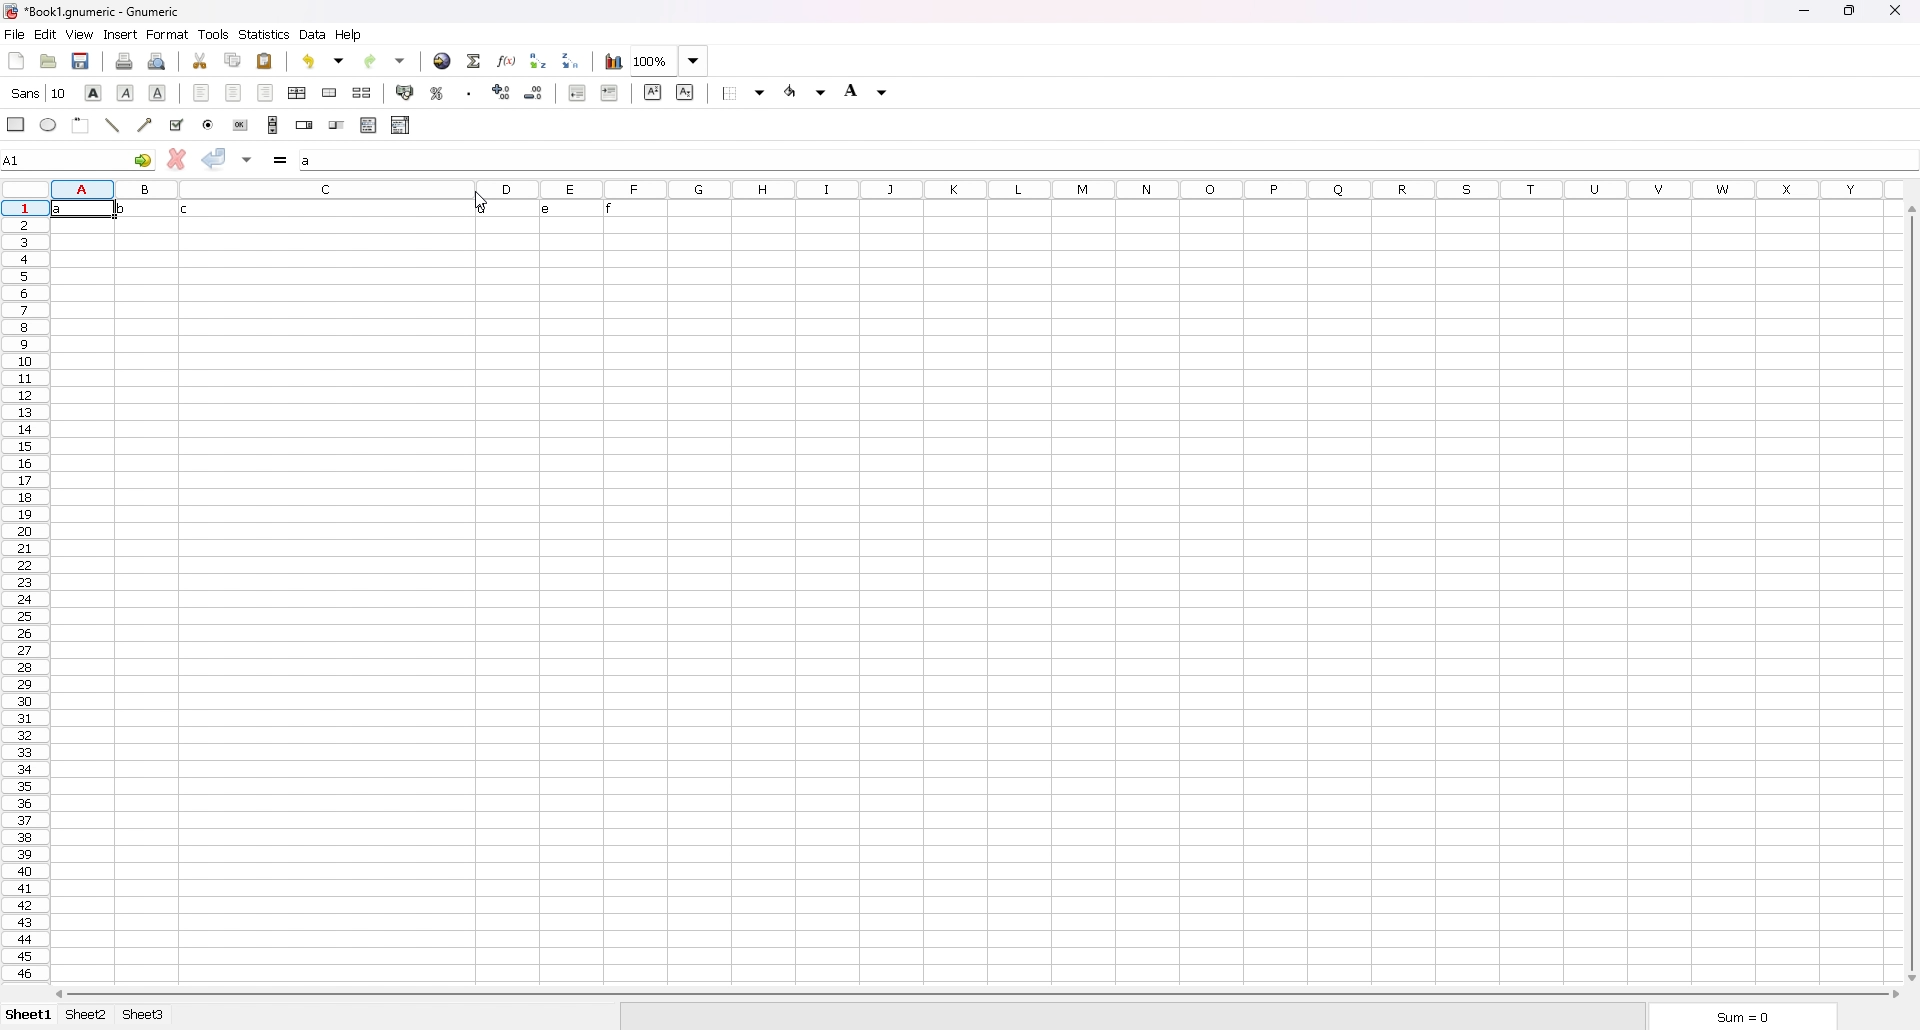 The image size is (1920, 1030). Describe the element at coordinates (143, 1015) in the screenshot. I see `sheet 3` at that location.